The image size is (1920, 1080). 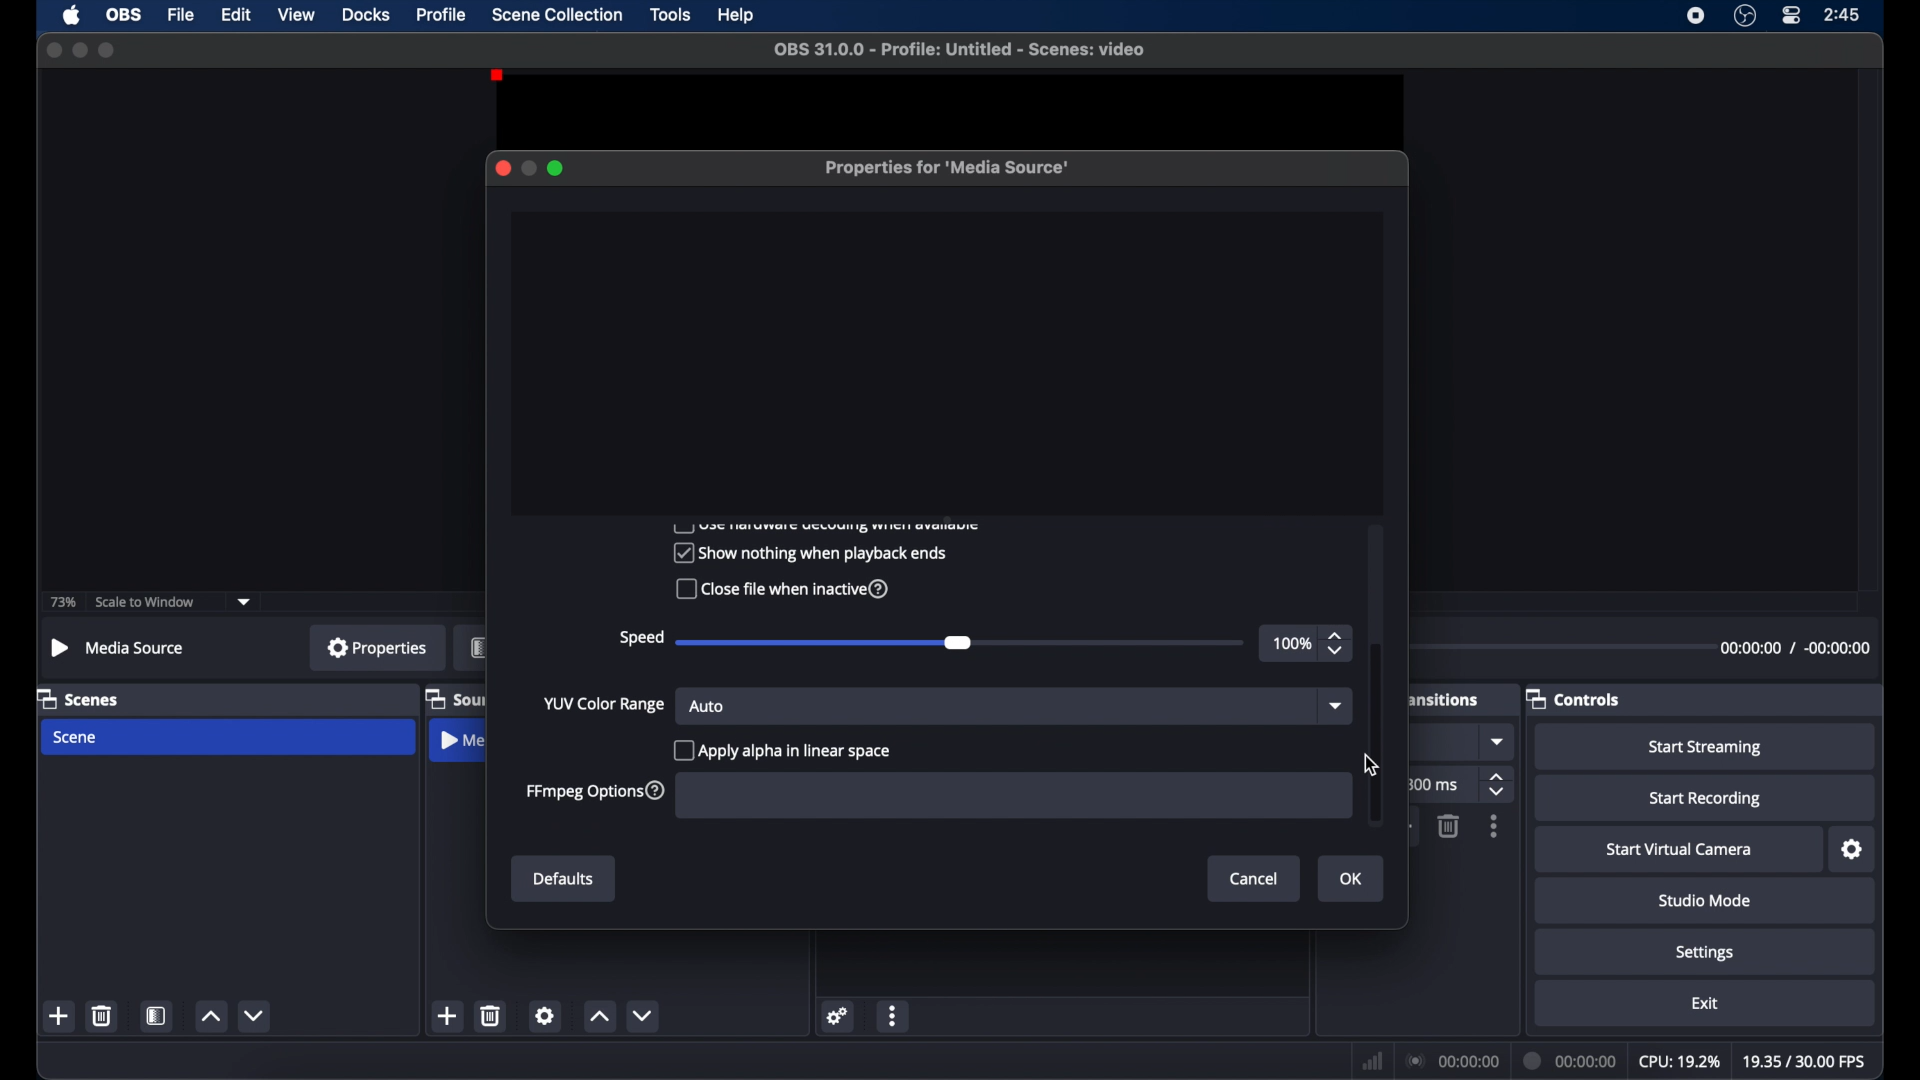 I want to click on minimize, so click(x=528, y=168).